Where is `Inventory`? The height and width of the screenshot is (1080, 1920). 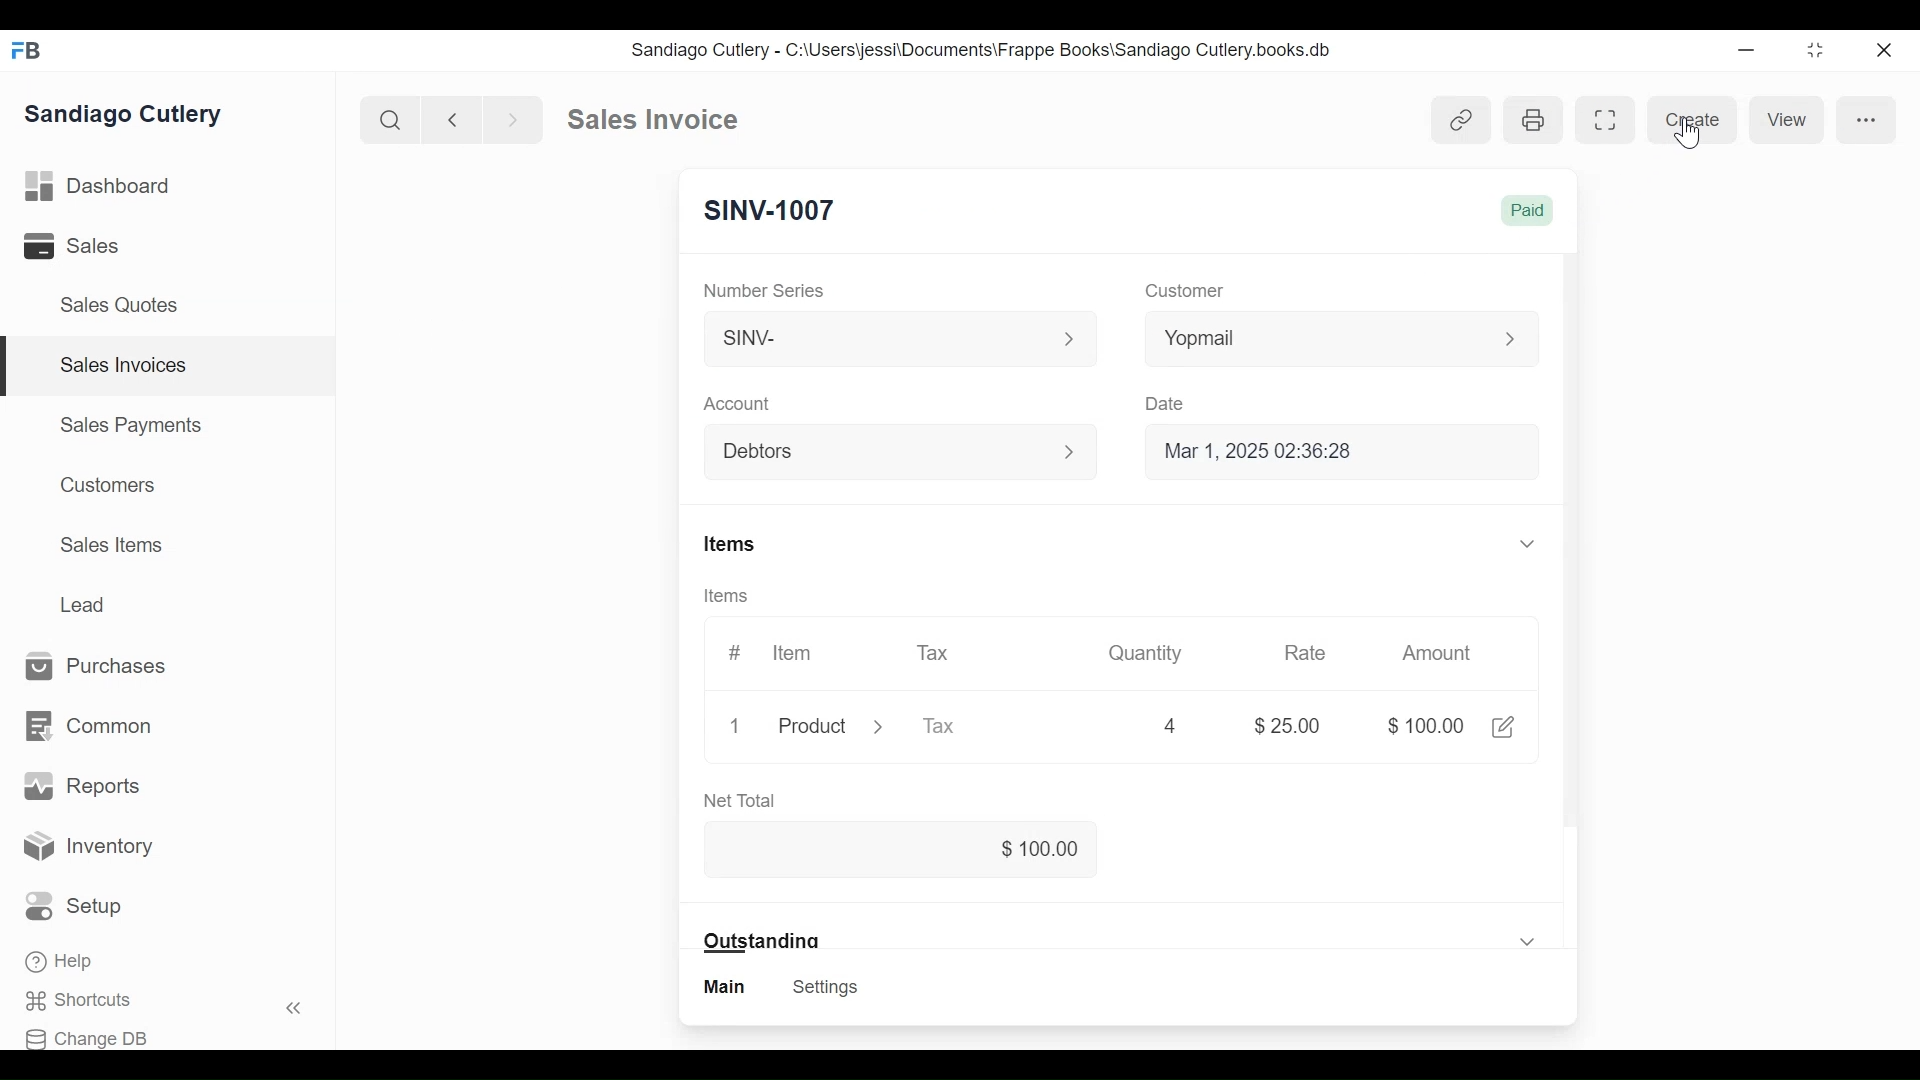 Inventory is located at coordinates (86, 843).